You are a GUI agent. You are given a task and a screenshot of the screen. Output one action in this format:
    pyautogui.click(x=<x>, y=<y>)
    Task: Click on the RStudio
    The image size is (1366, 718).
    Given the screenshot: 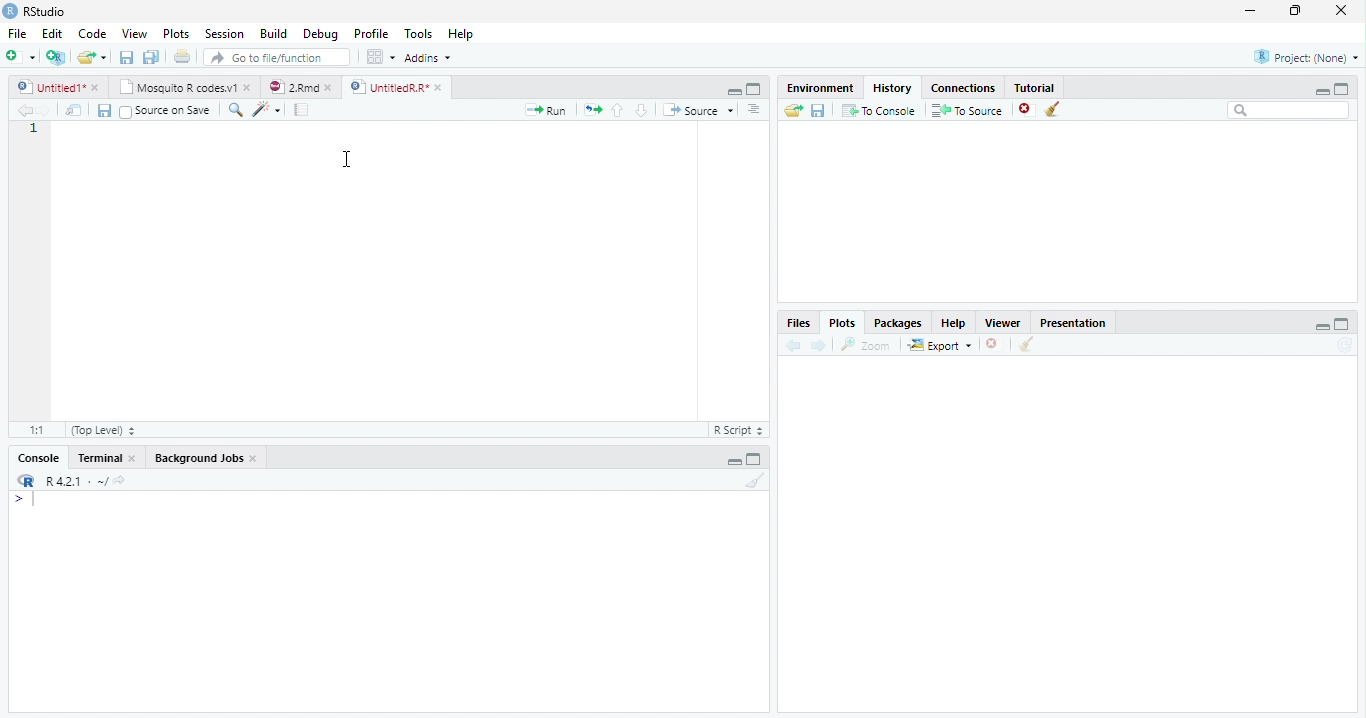 What is the action you would take?
    pyautogui.click(x=39, y=12)
    